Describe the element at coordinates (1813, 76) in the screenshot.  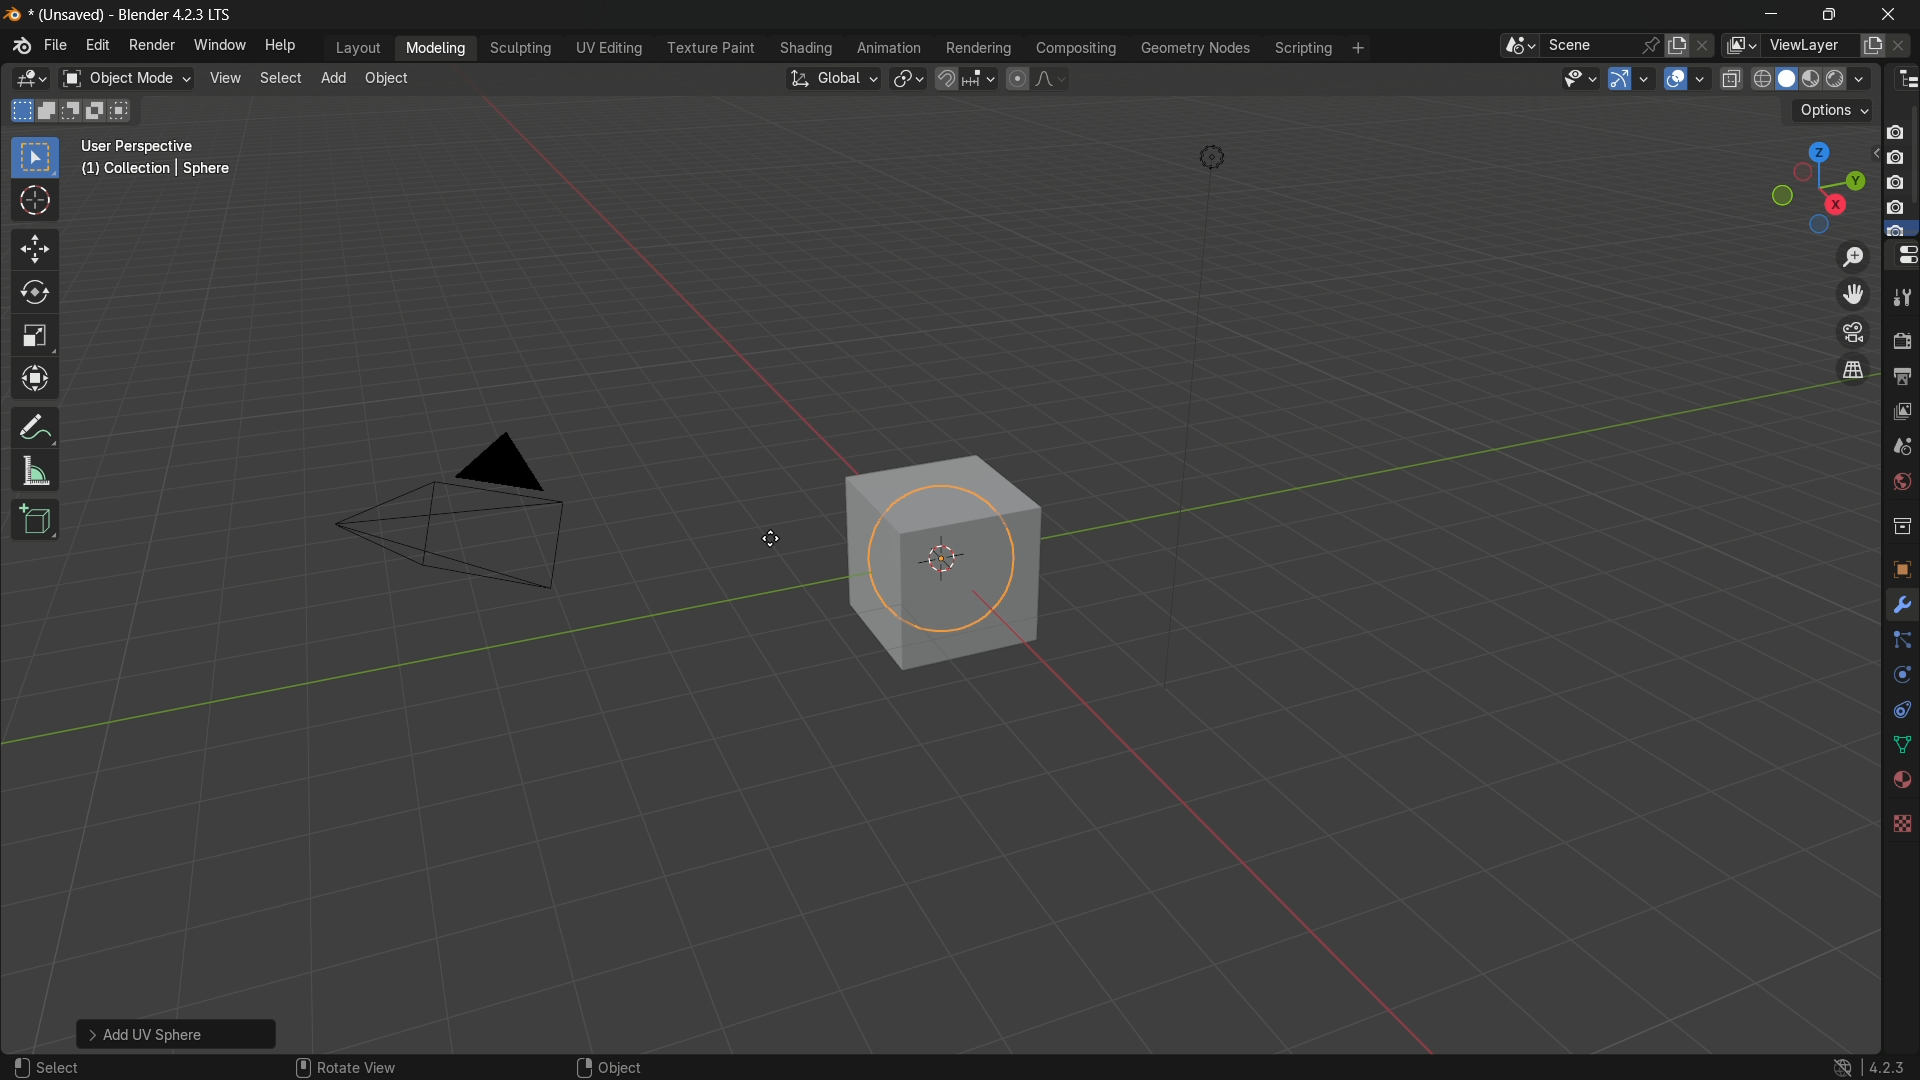
I see `material preview display` at that location.